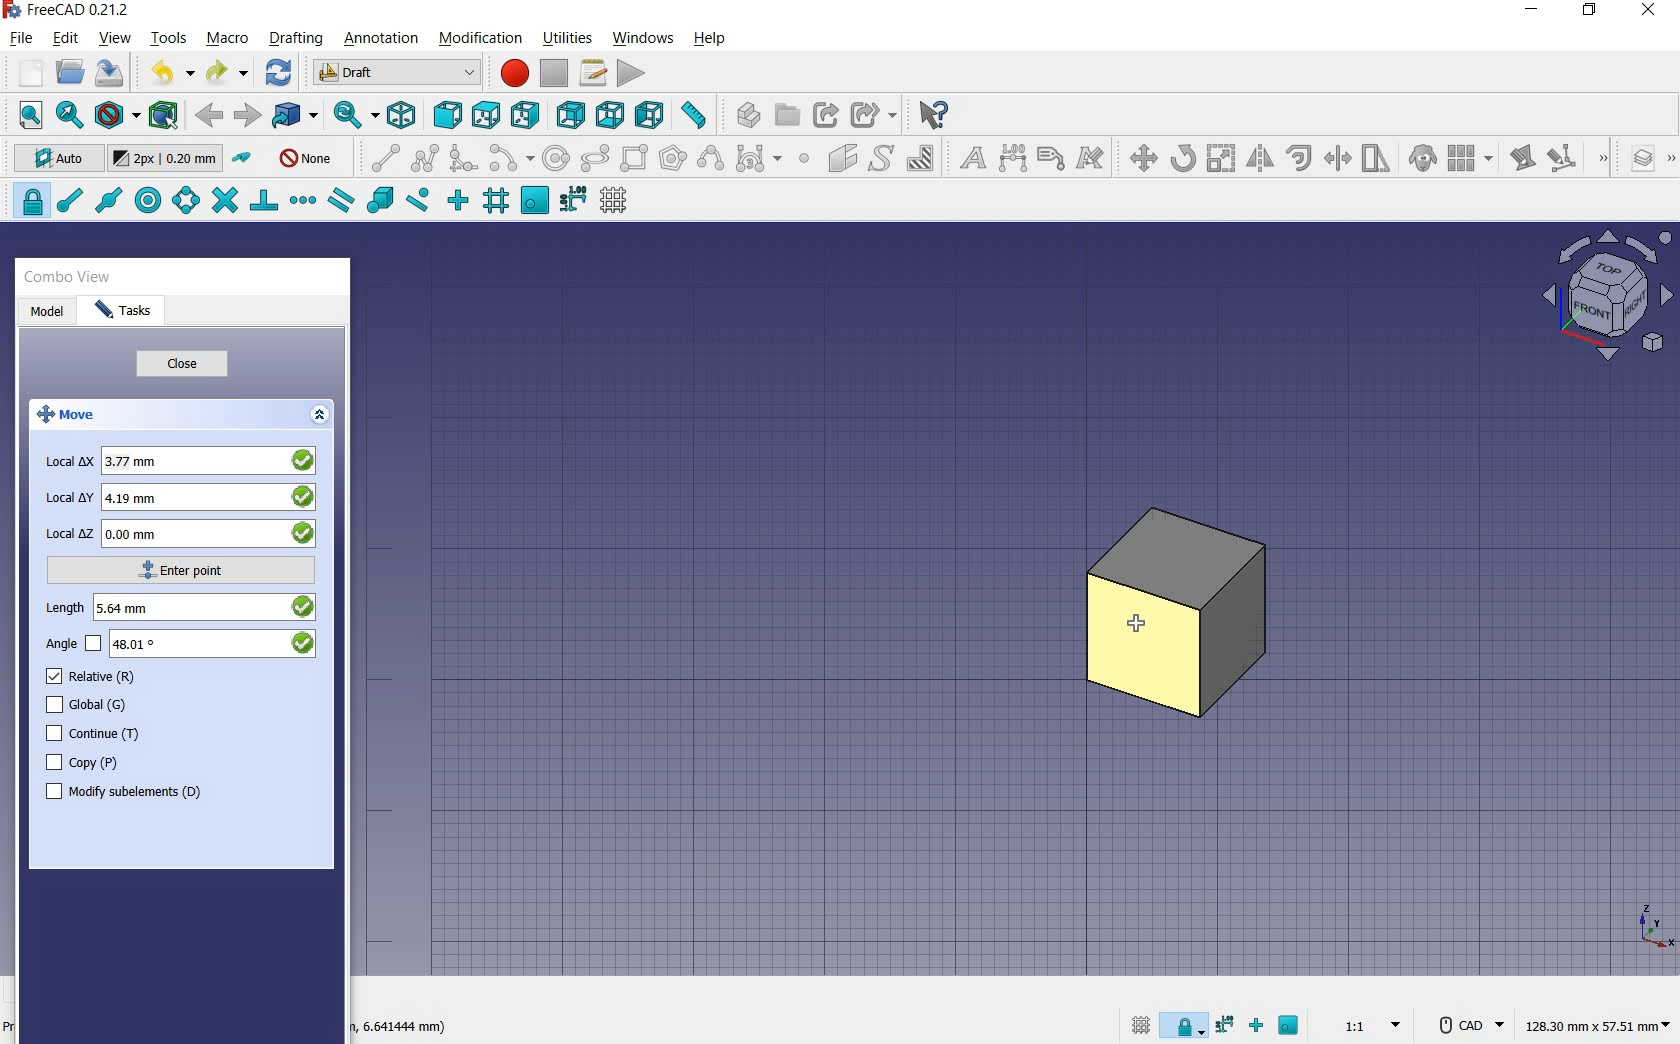 The image size is (1680, 1044). Describe the element at coordinates (558, 157) in the screenshot. I see `circle` at that location.